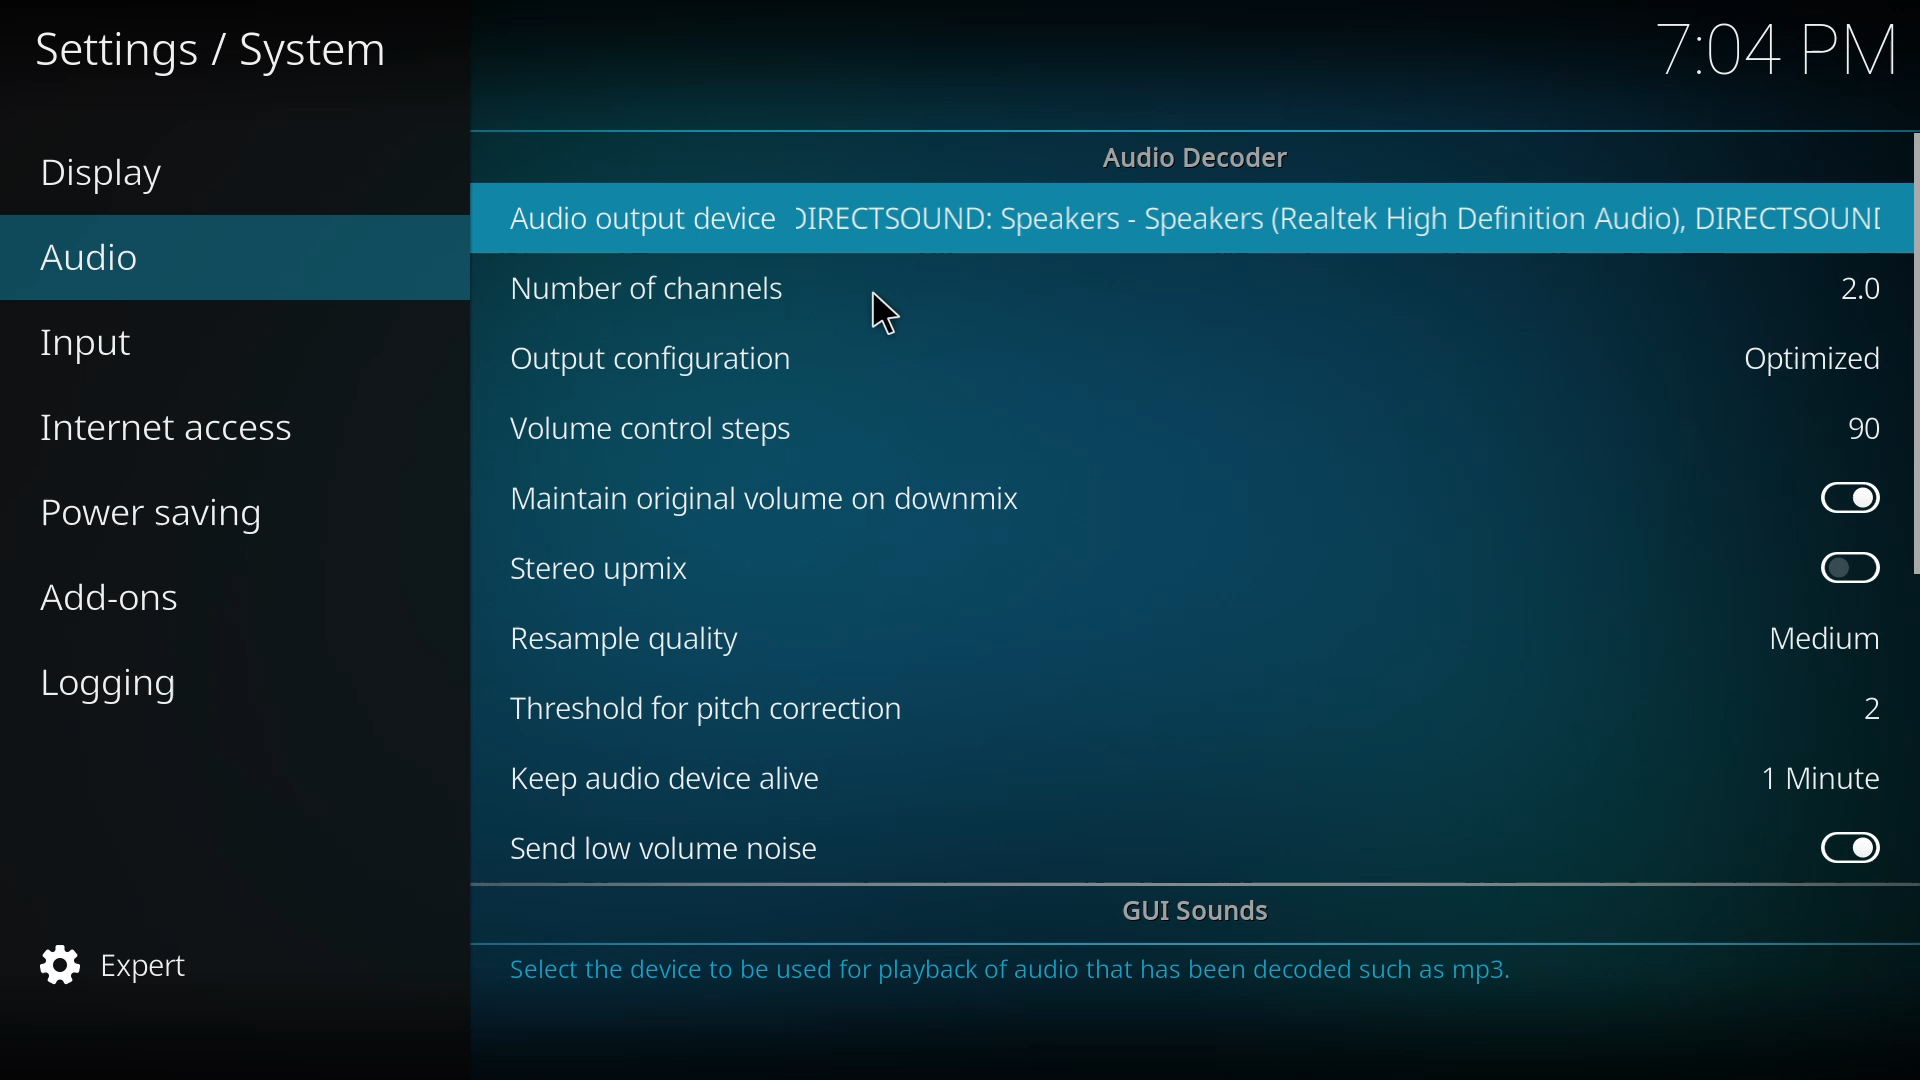  Describe the element at coordinates (636, 218) in the screenshot. I see `audio output device` at that location.